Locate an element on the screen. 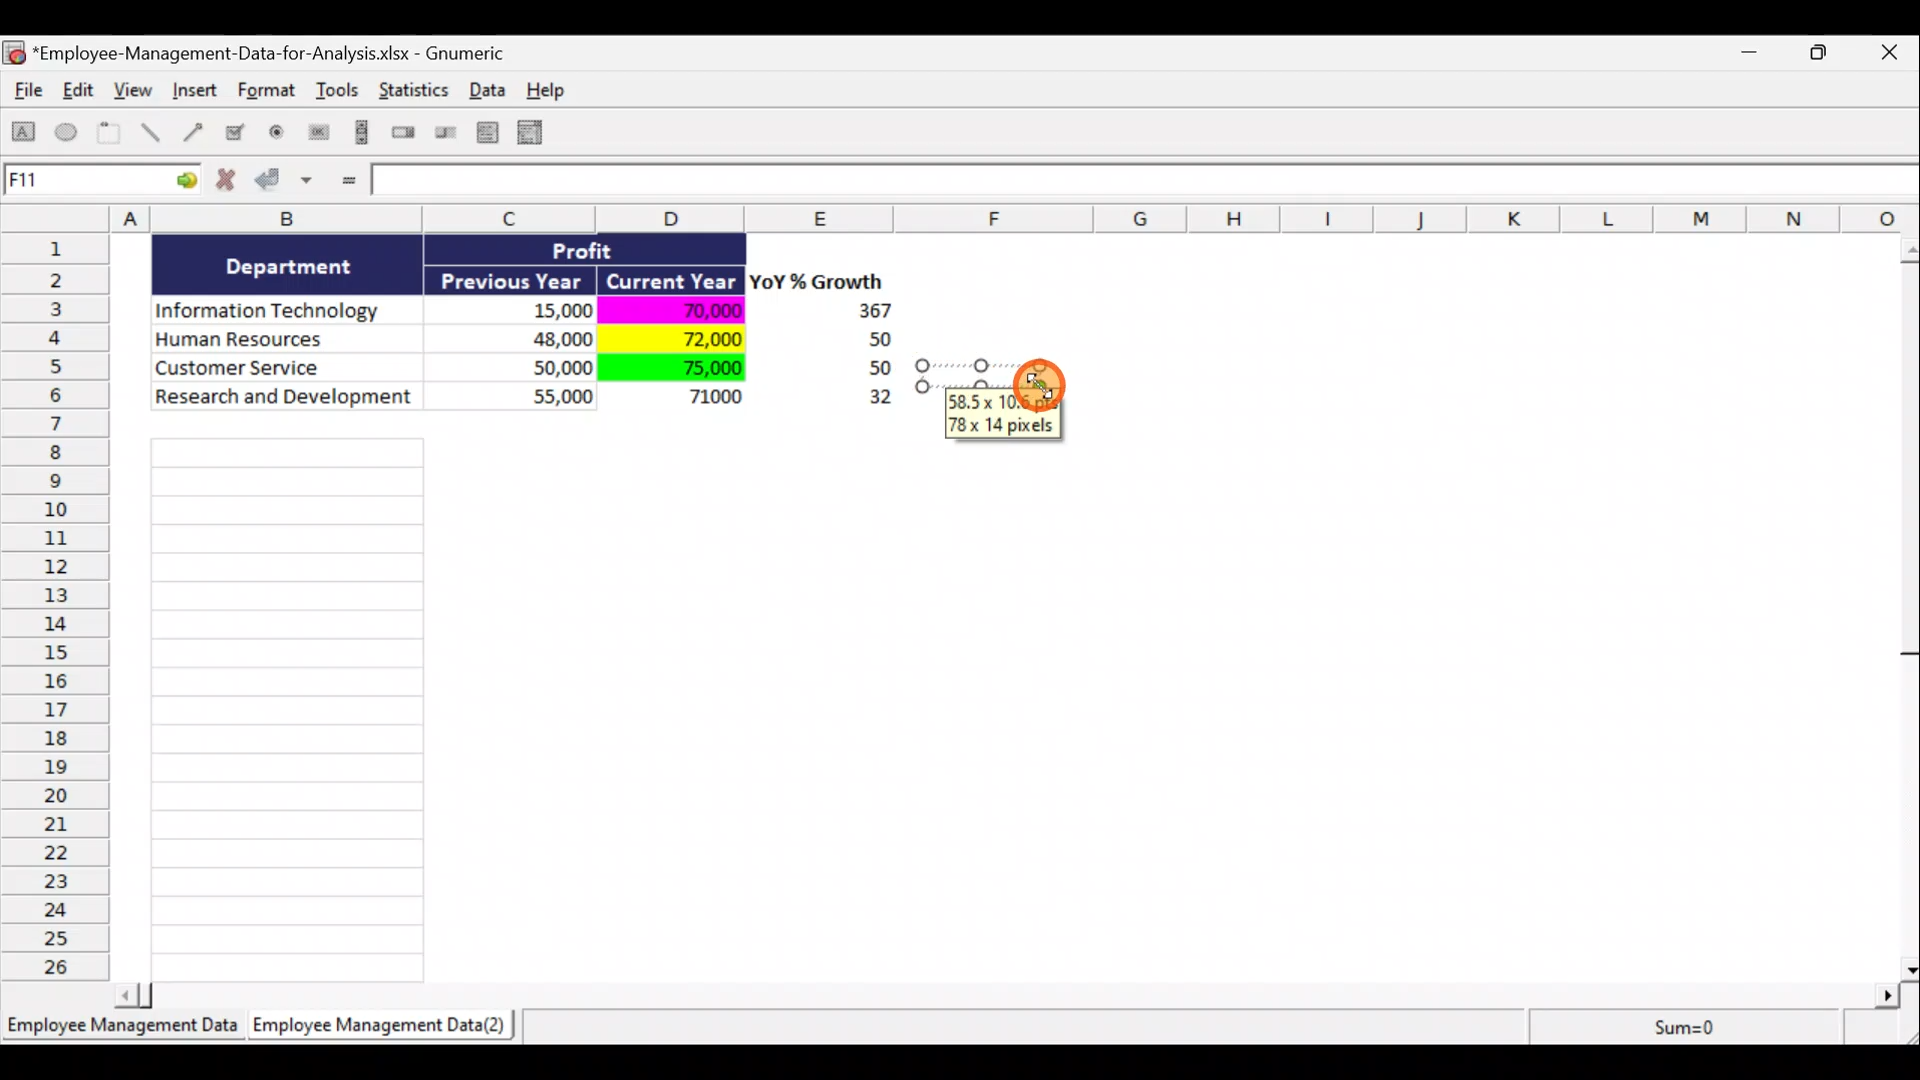 The image size is (1920, 1080). Create an ellipse object is located at coordinates (67, 133).